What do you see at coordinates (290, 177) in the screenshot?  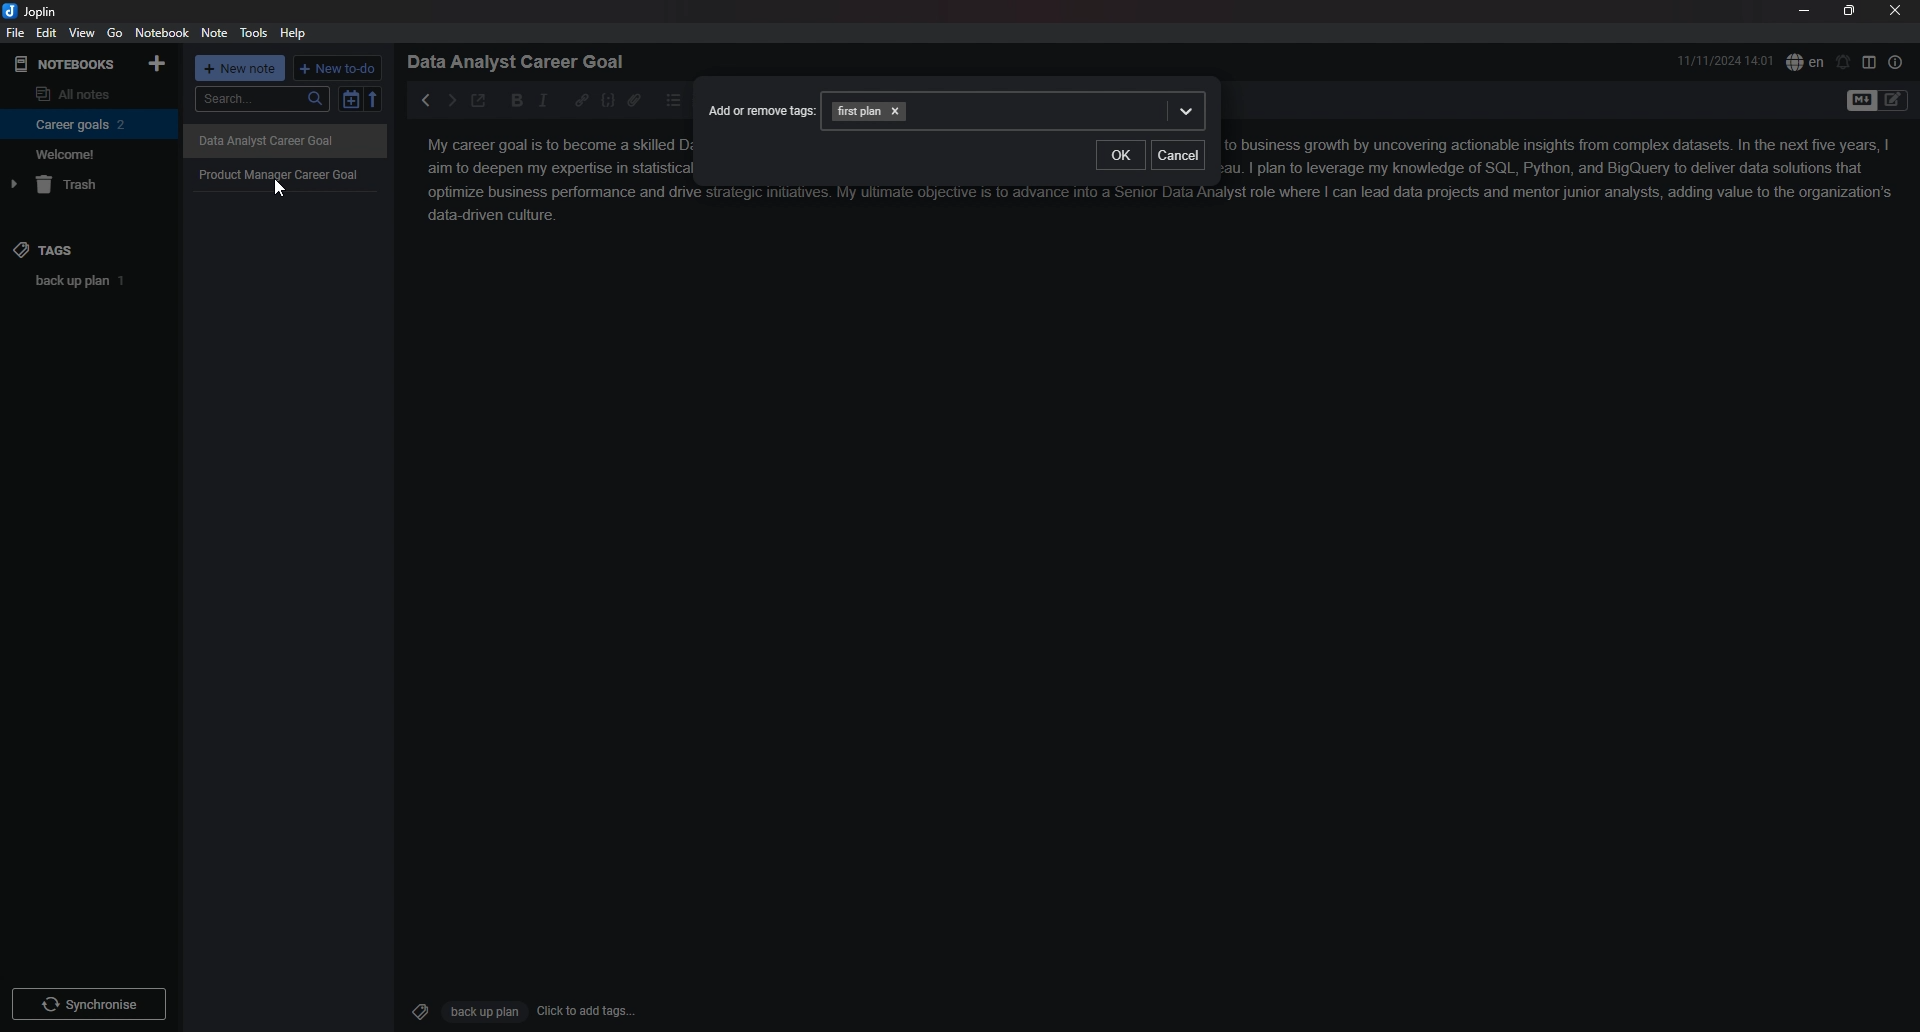 I see `Product Manager Career Goal` at bounding box center [290, 177].